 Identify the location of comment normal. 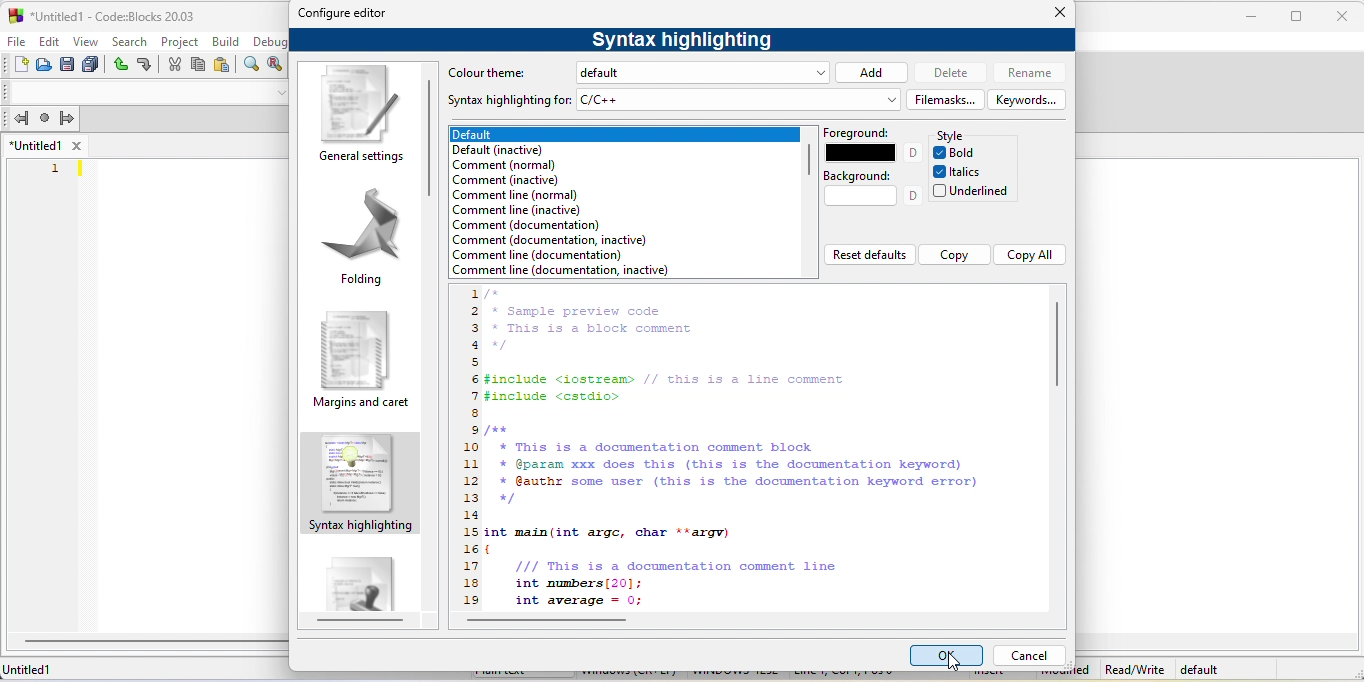
(512, 166).